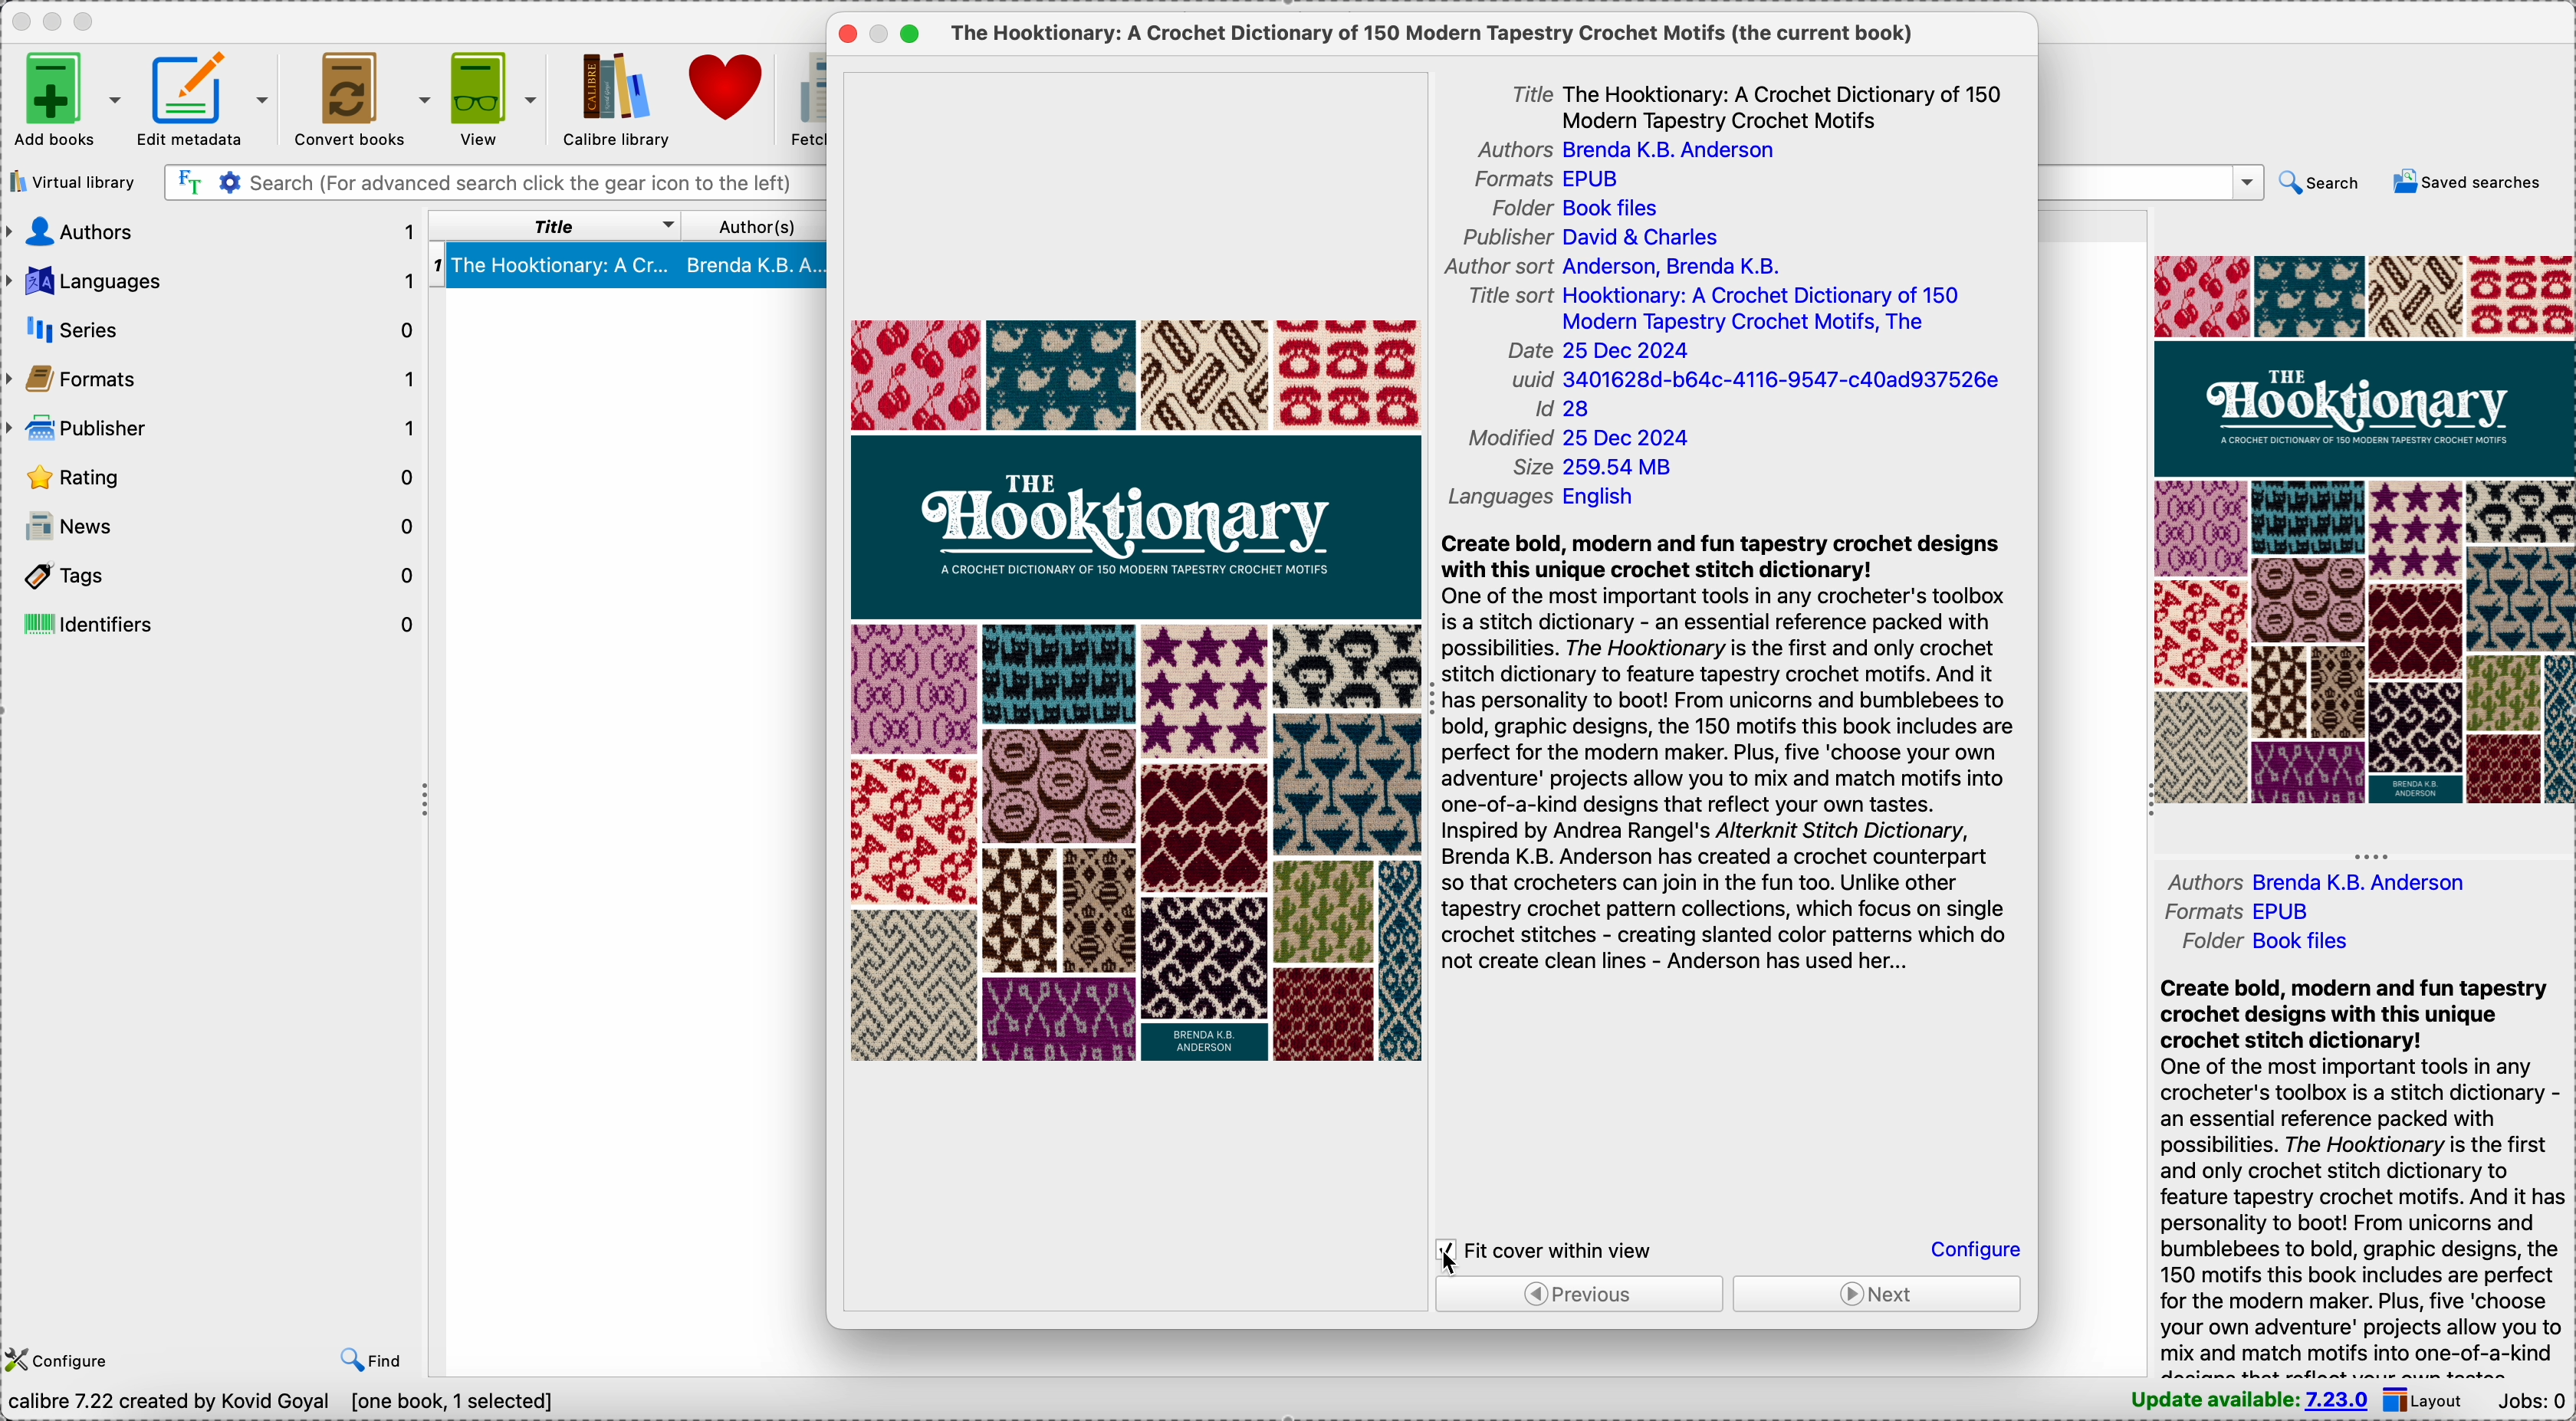 The width and height of the screenshot is (2576, 1421). I want to click on view, so click(488, 96).